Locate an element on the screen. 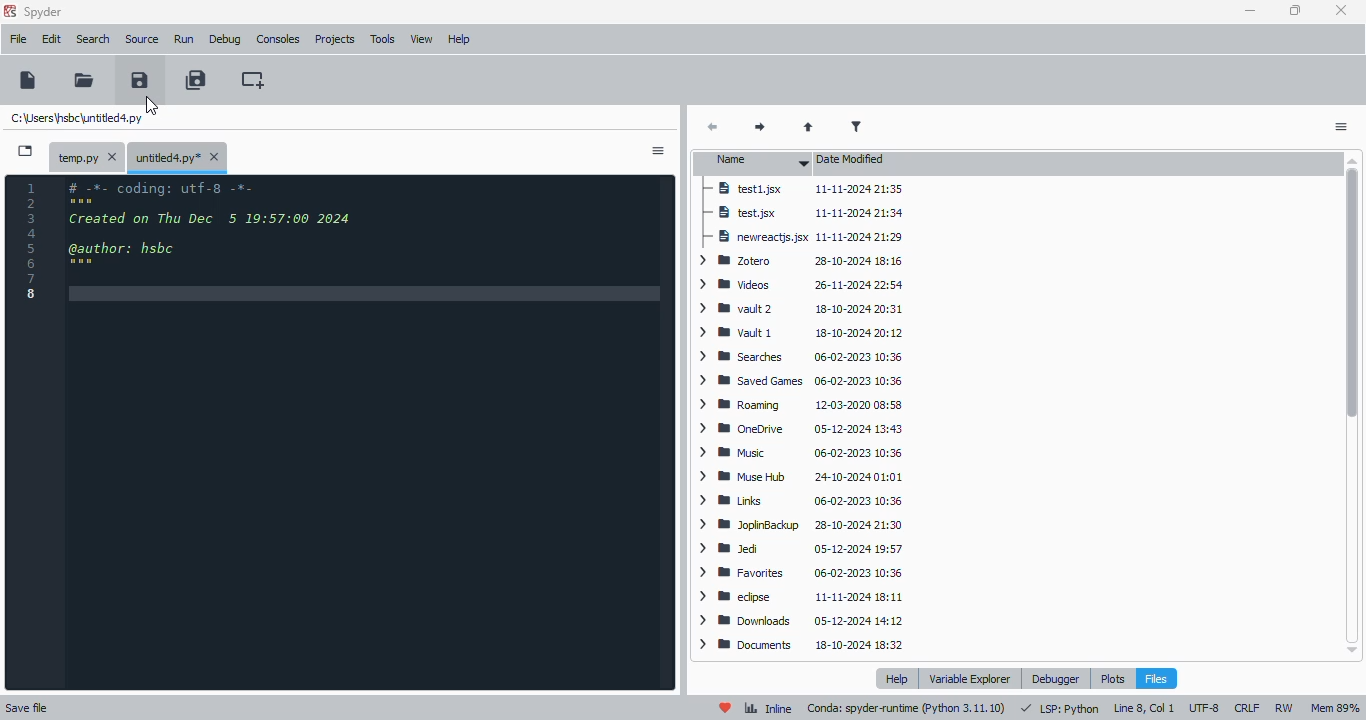 The height and width of the screenshot is (720, 1366). close is located at coordinates (1342, 11).